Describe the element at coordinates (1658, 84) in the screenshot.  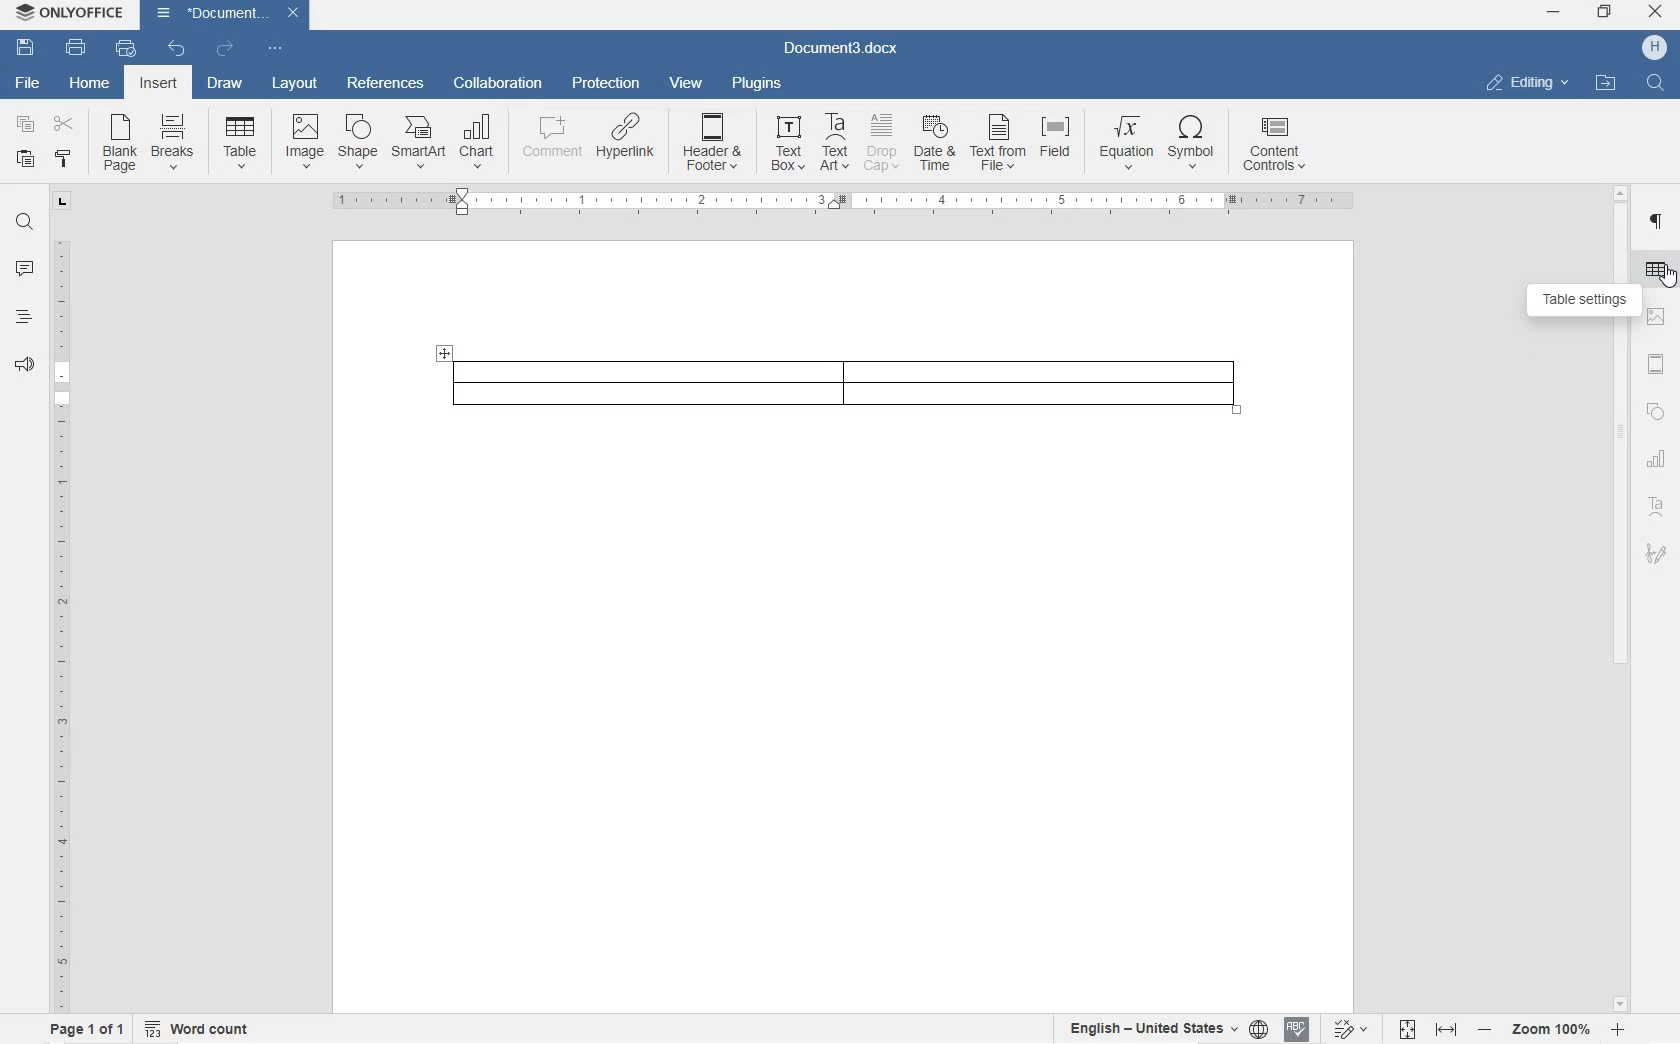
I see `find` at that location.